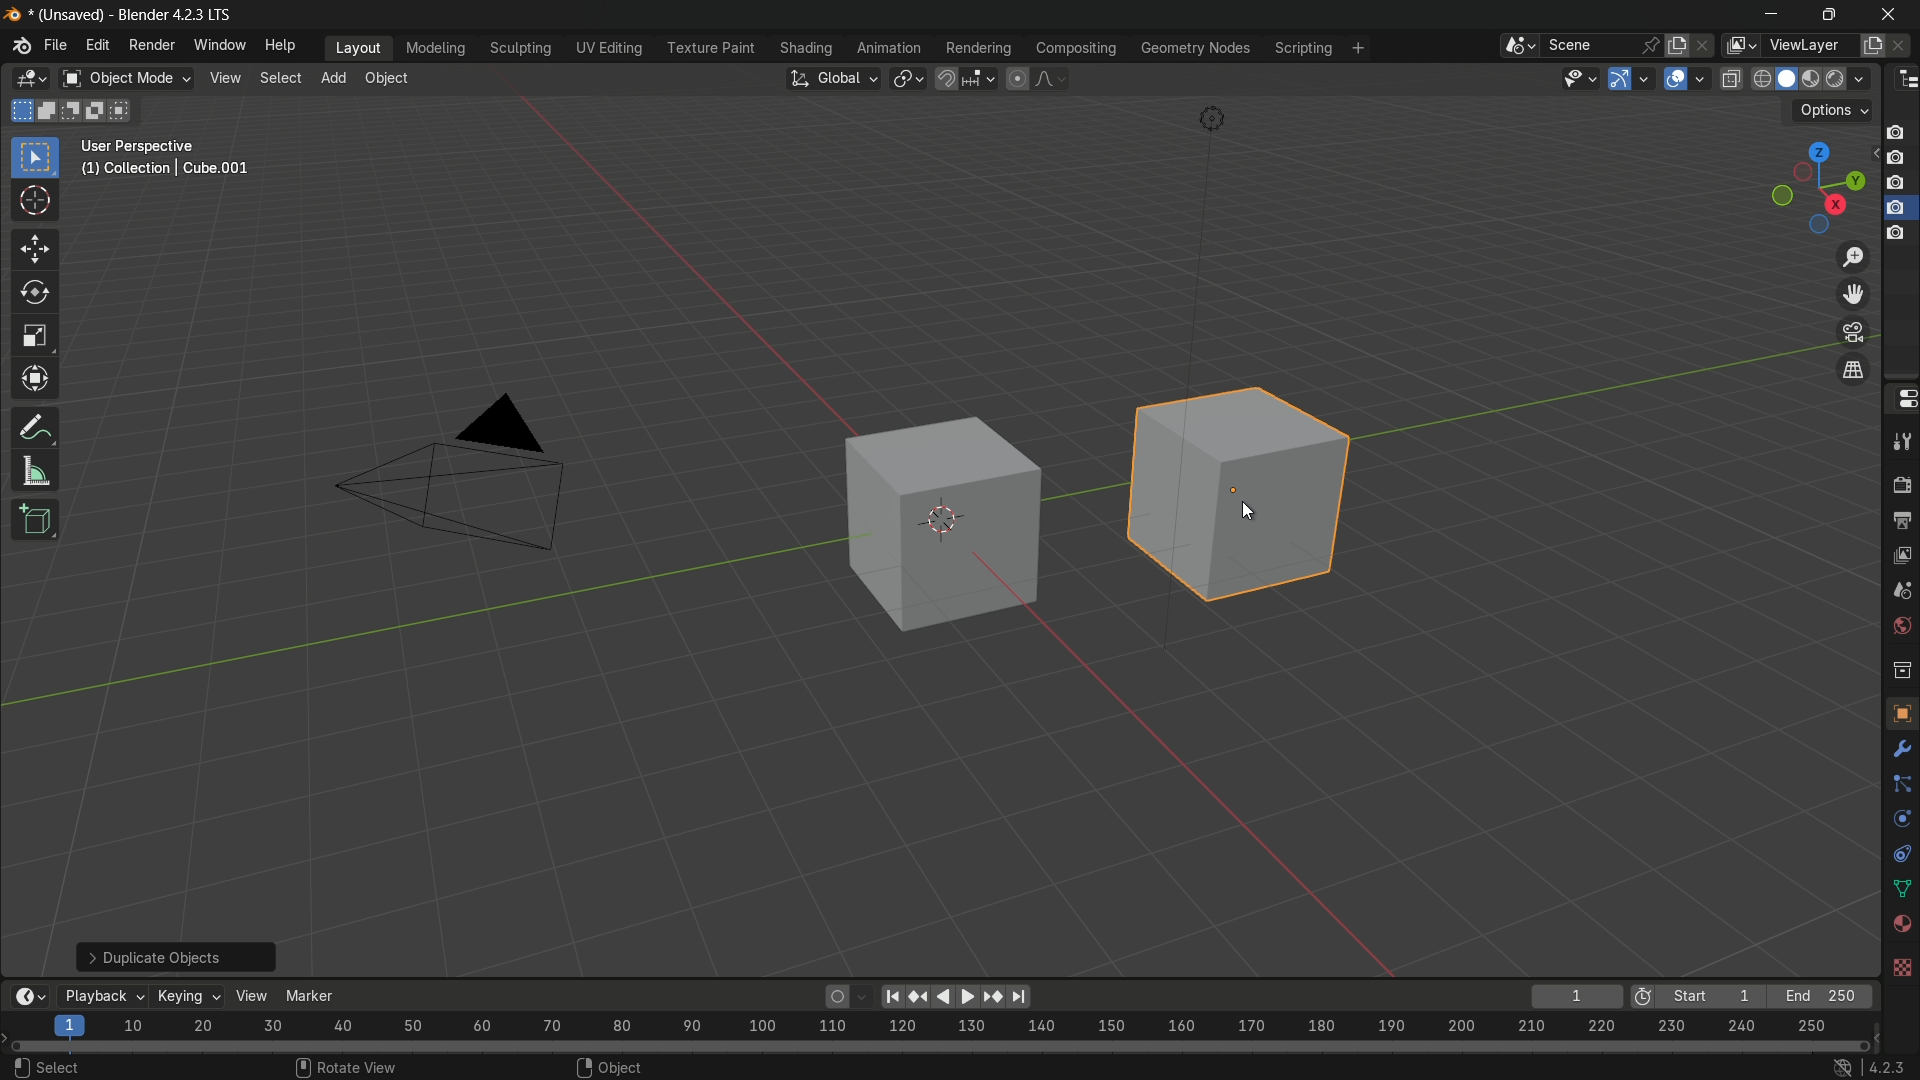 The height and width of the screenshot is (1080, 1920). Describe the element at coordinates (435, 46) in the screenshot. I see `modeling menu` at that location.